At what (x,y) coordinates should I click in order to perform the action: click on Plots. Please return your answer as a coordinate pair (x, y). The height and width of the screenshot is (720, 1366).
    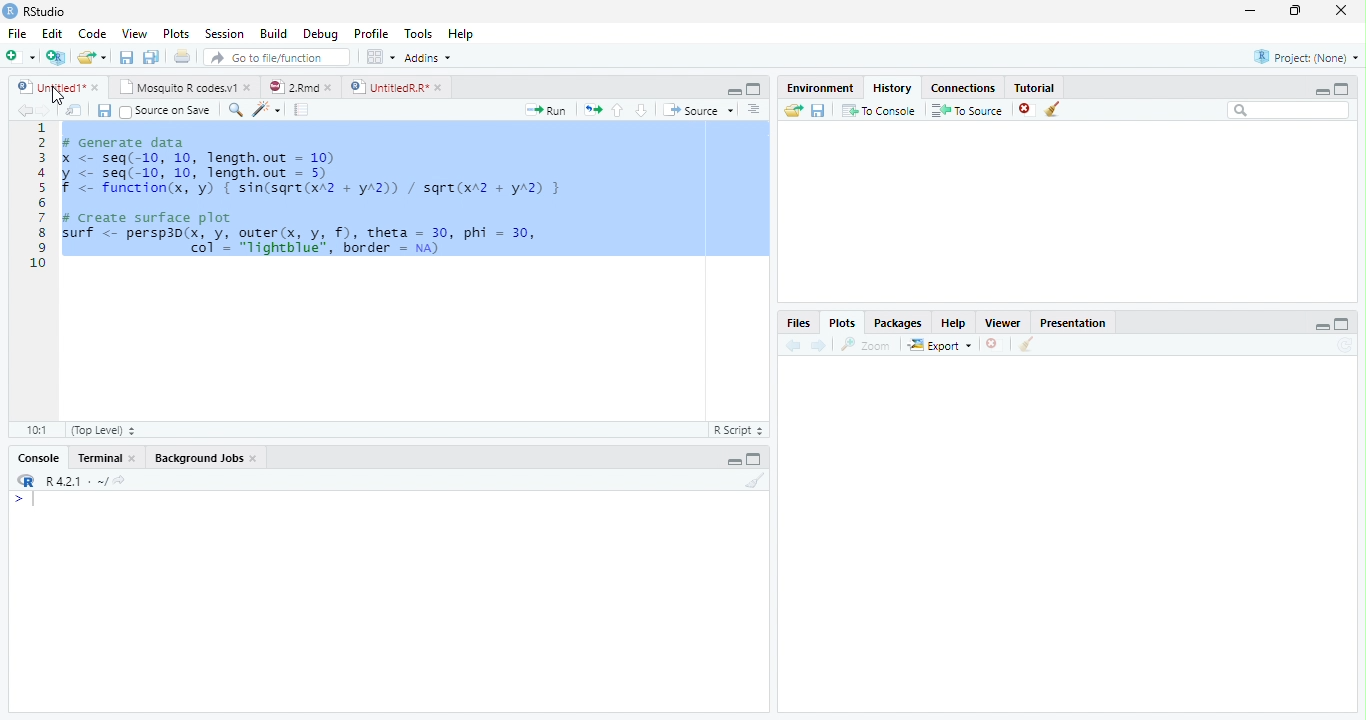
    Looking at the image, I should click on (175, 33).